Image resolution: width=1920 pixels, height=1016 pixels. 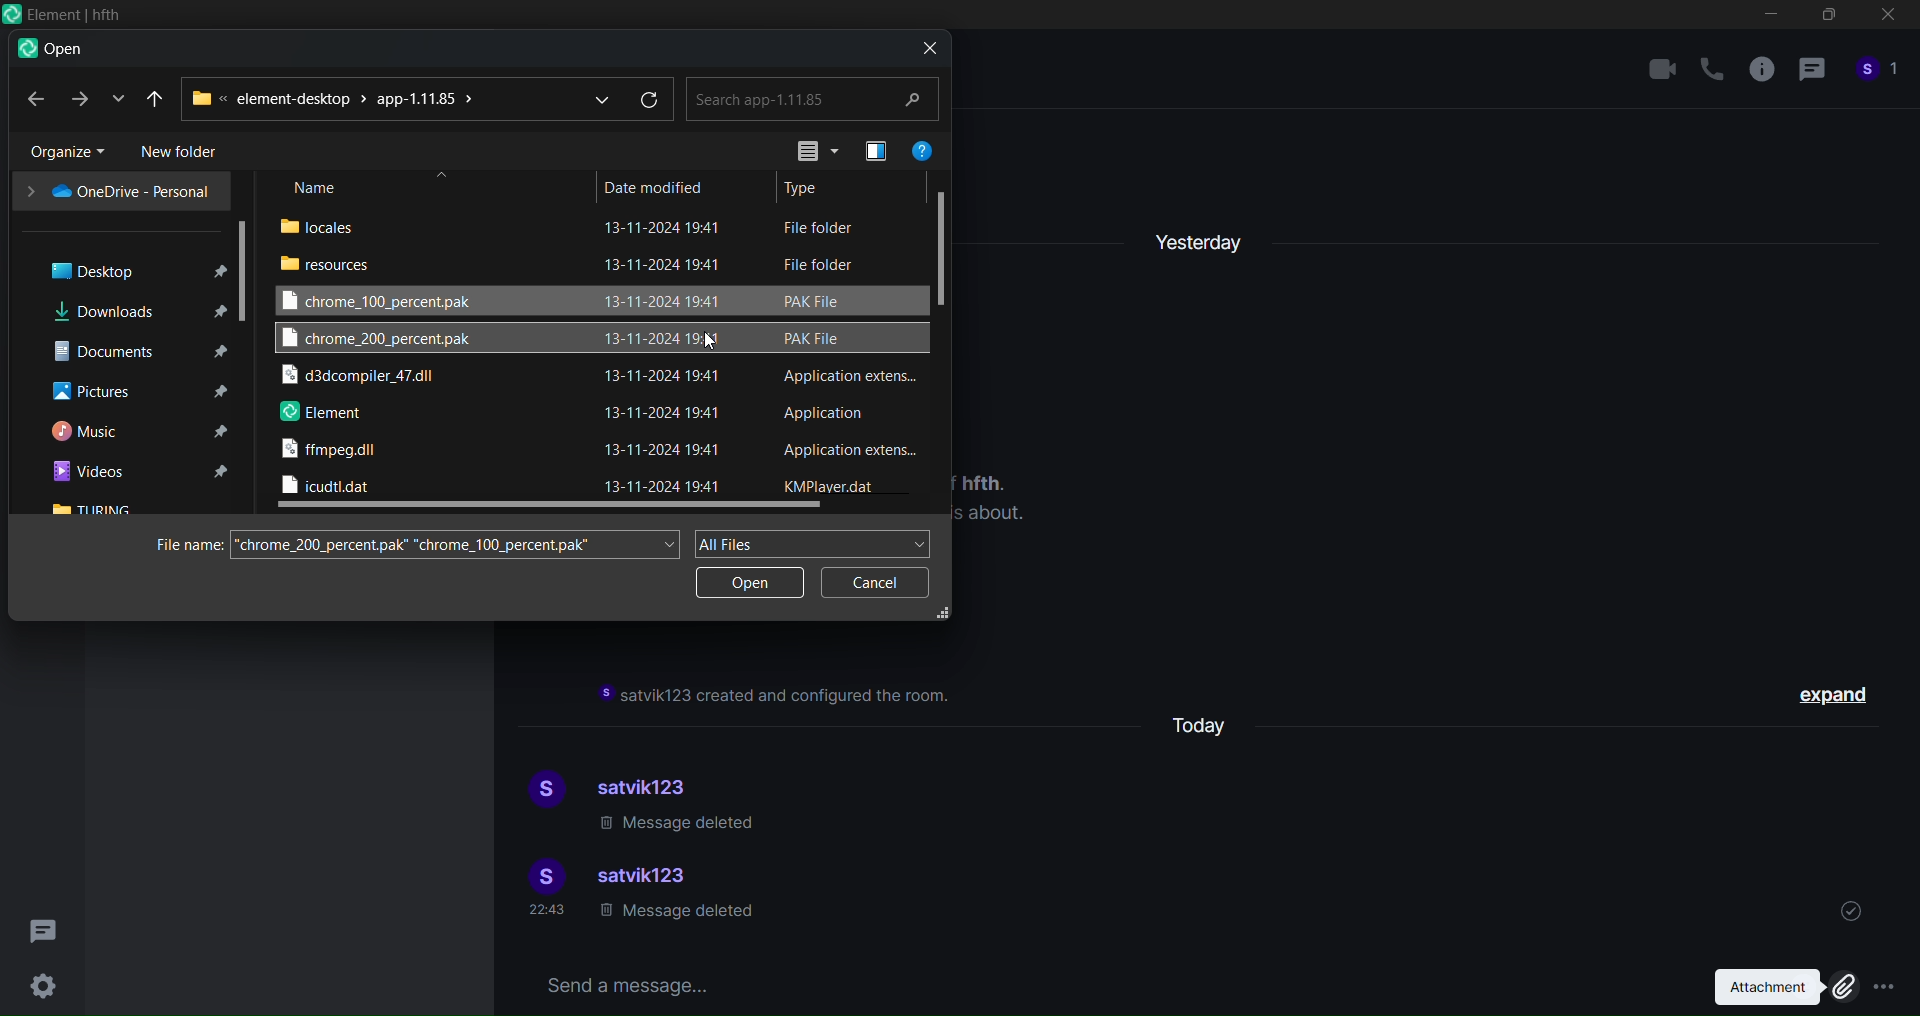 What do you see at coordinates (59, 151) in the screenshot?
I see `organize` at bounding box center [59, 151].